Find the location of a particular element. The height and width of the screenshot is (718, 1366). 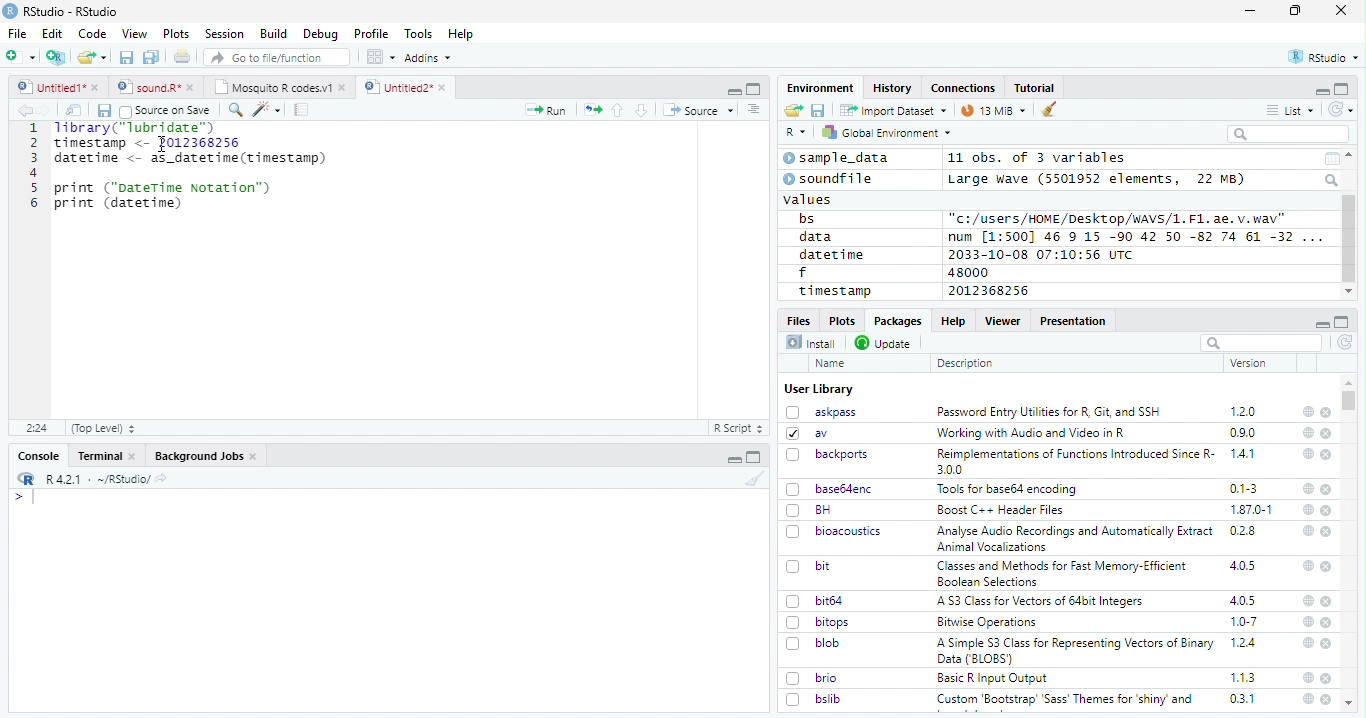

Refresh is located at coordinates (1346, 344).